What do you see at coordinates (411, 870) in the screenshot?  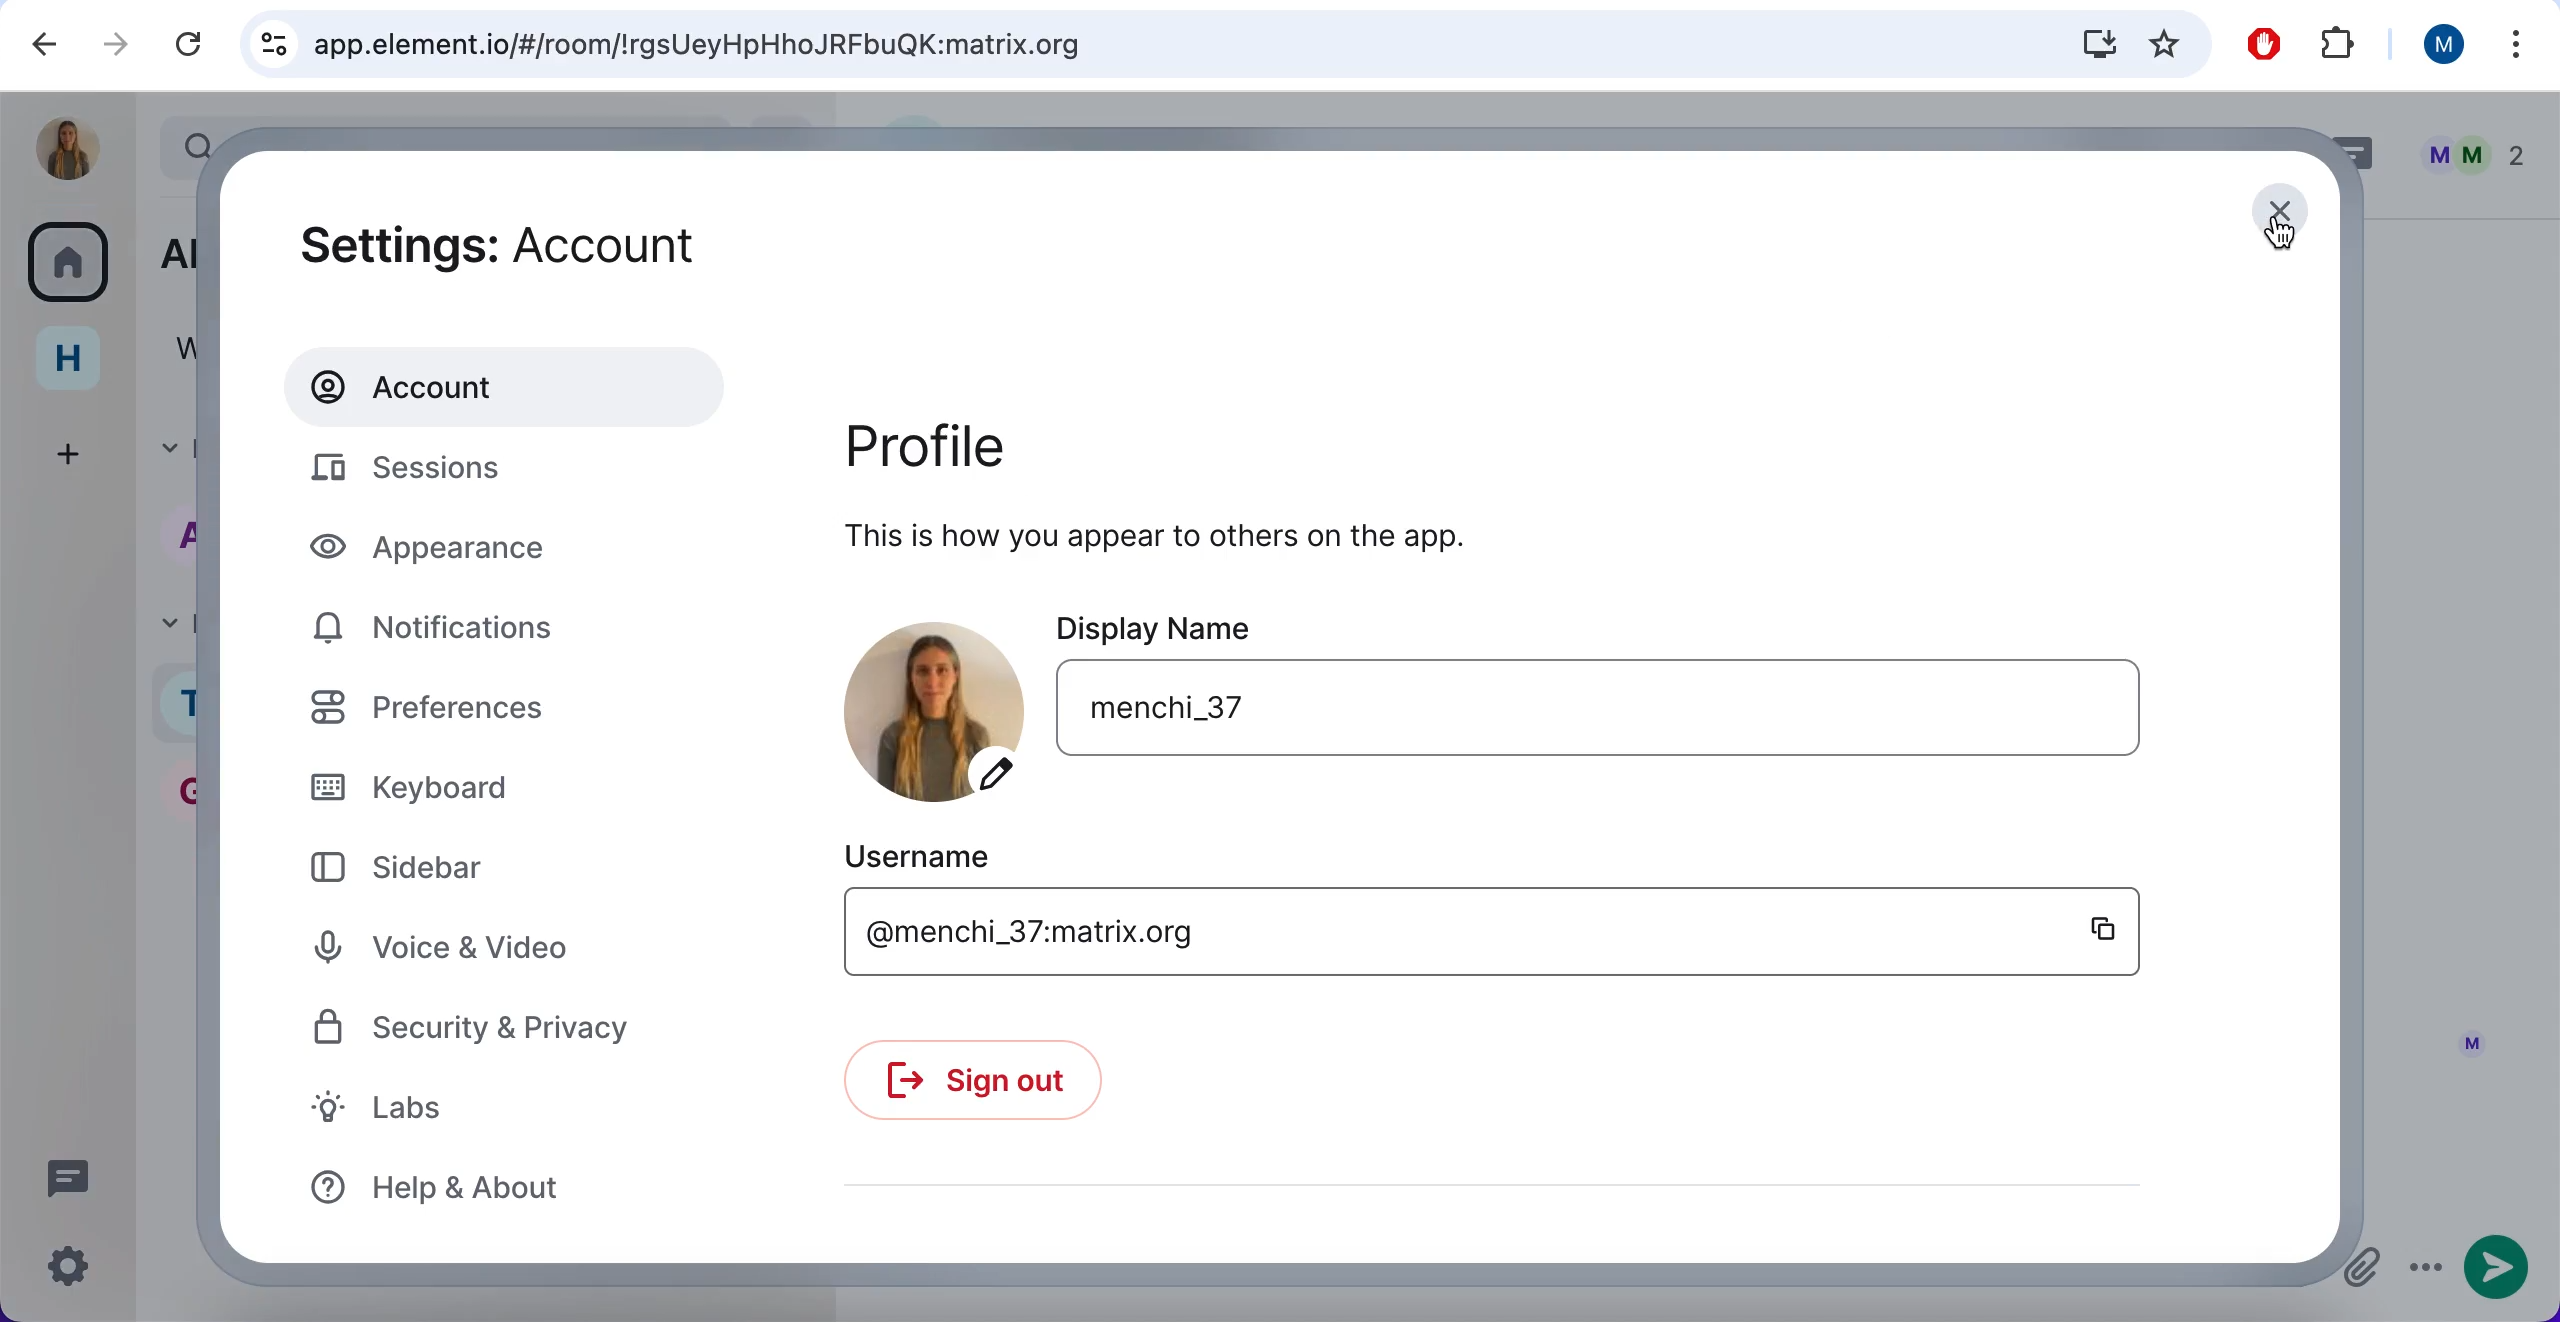 I see `sidebar` at bounding box center [411, 870].